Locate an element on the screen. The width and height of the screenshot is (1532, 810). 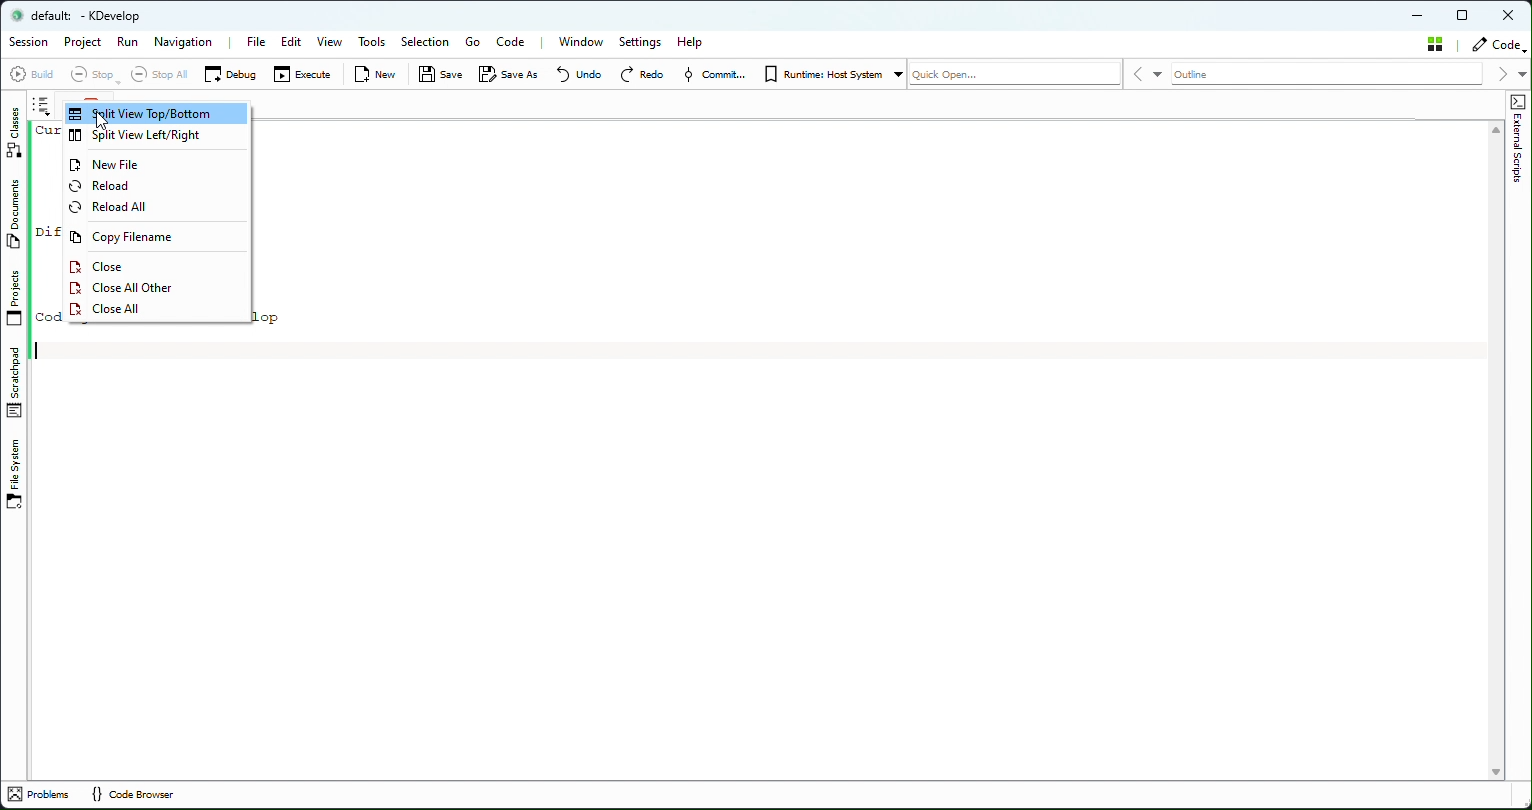
Browse tab is located at coordinates (41, 105).